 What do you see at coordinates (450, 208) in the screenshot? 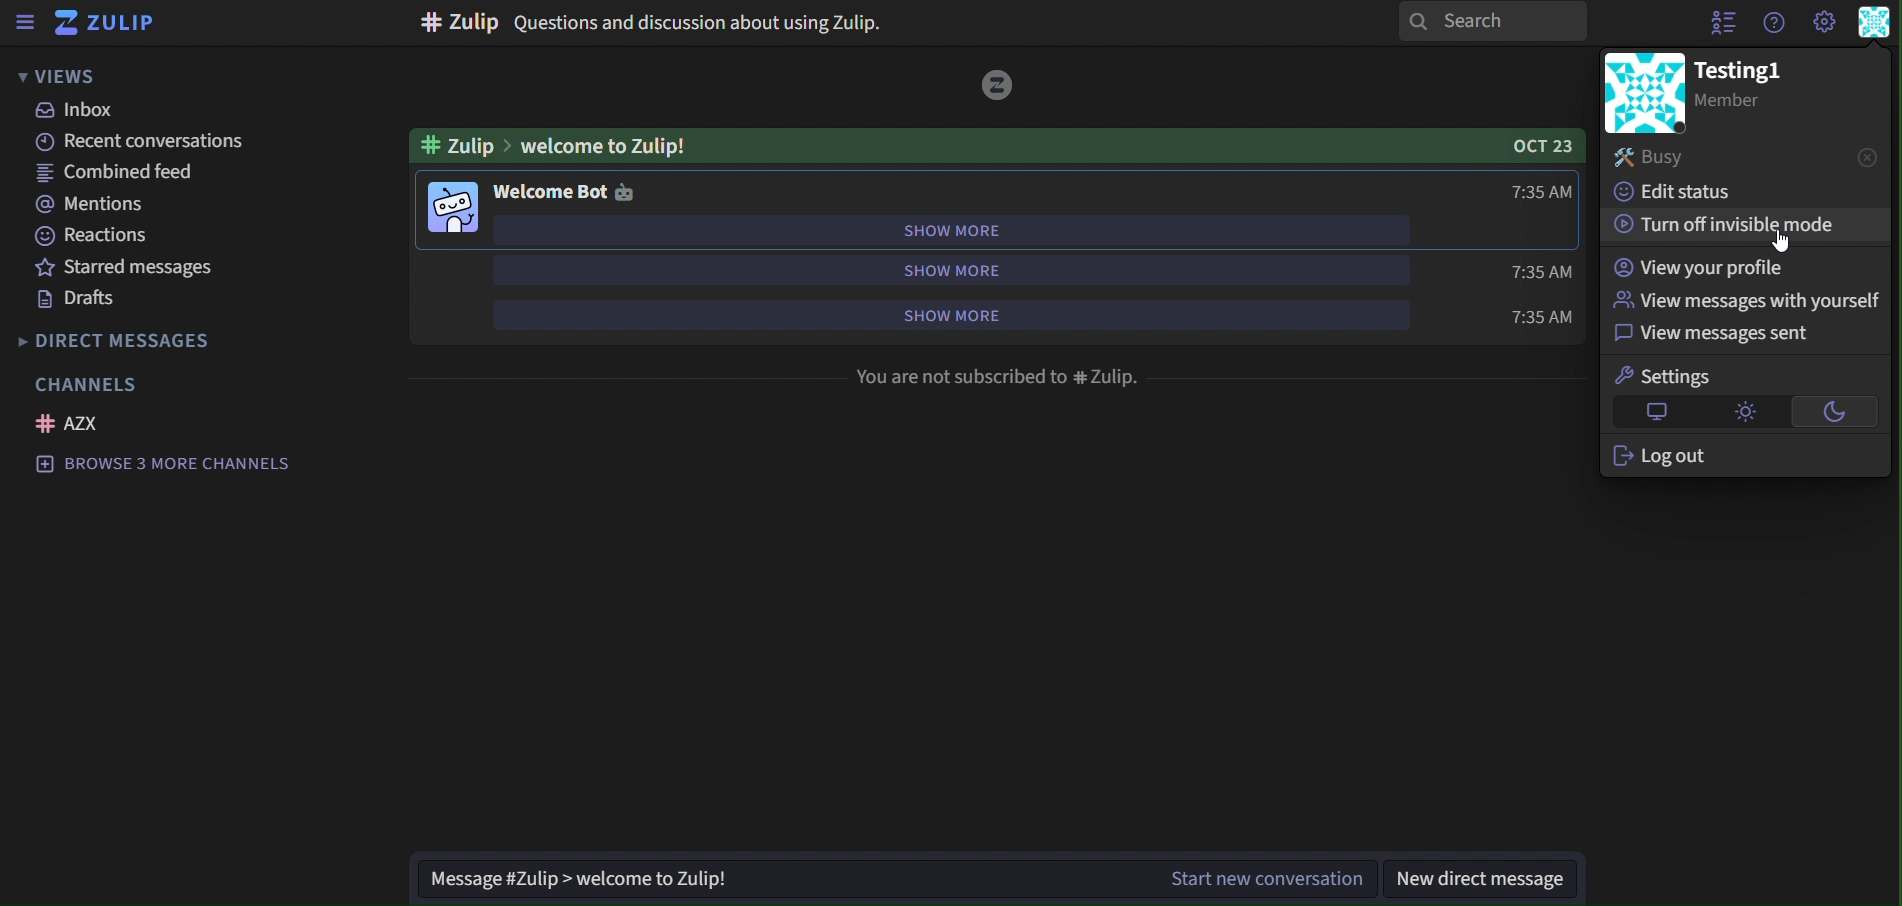
I see `image` at bounding box center [450, 208].